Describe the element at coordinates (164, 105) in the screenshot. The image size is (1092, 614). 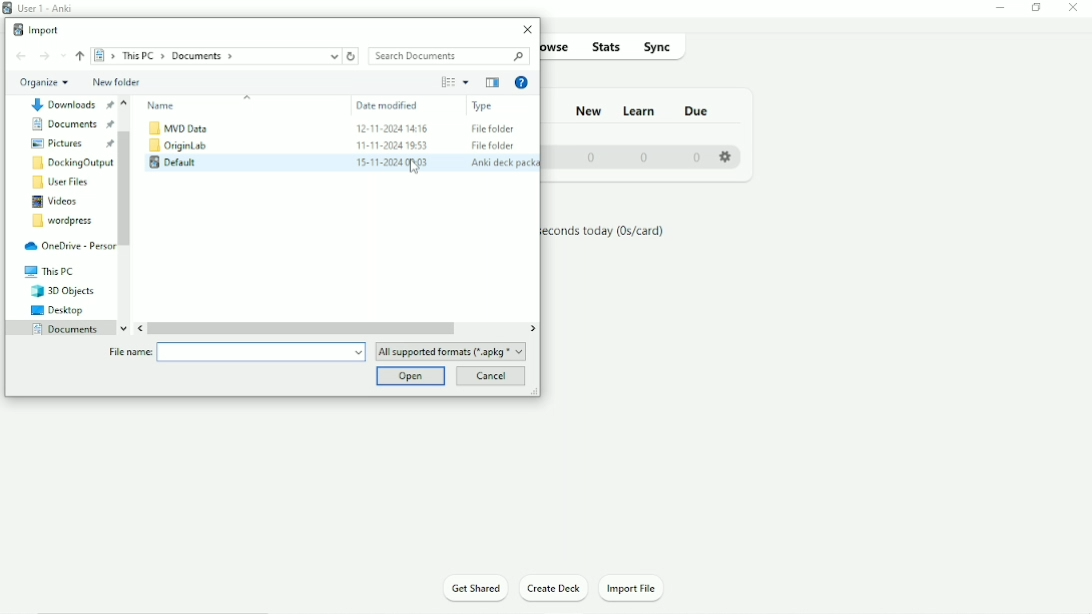
I see `Name` at that location.